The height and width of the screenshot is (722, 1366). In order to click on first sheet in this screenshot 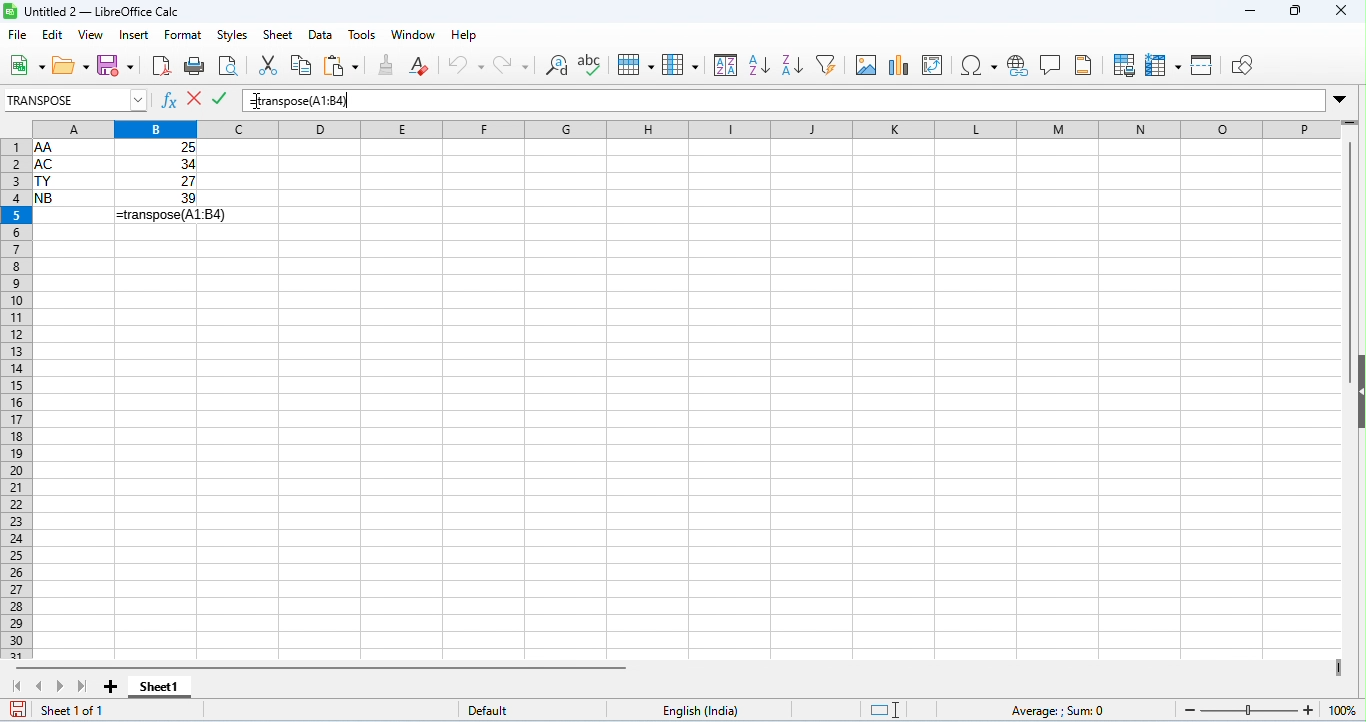, I will do `click(19, 685)`.